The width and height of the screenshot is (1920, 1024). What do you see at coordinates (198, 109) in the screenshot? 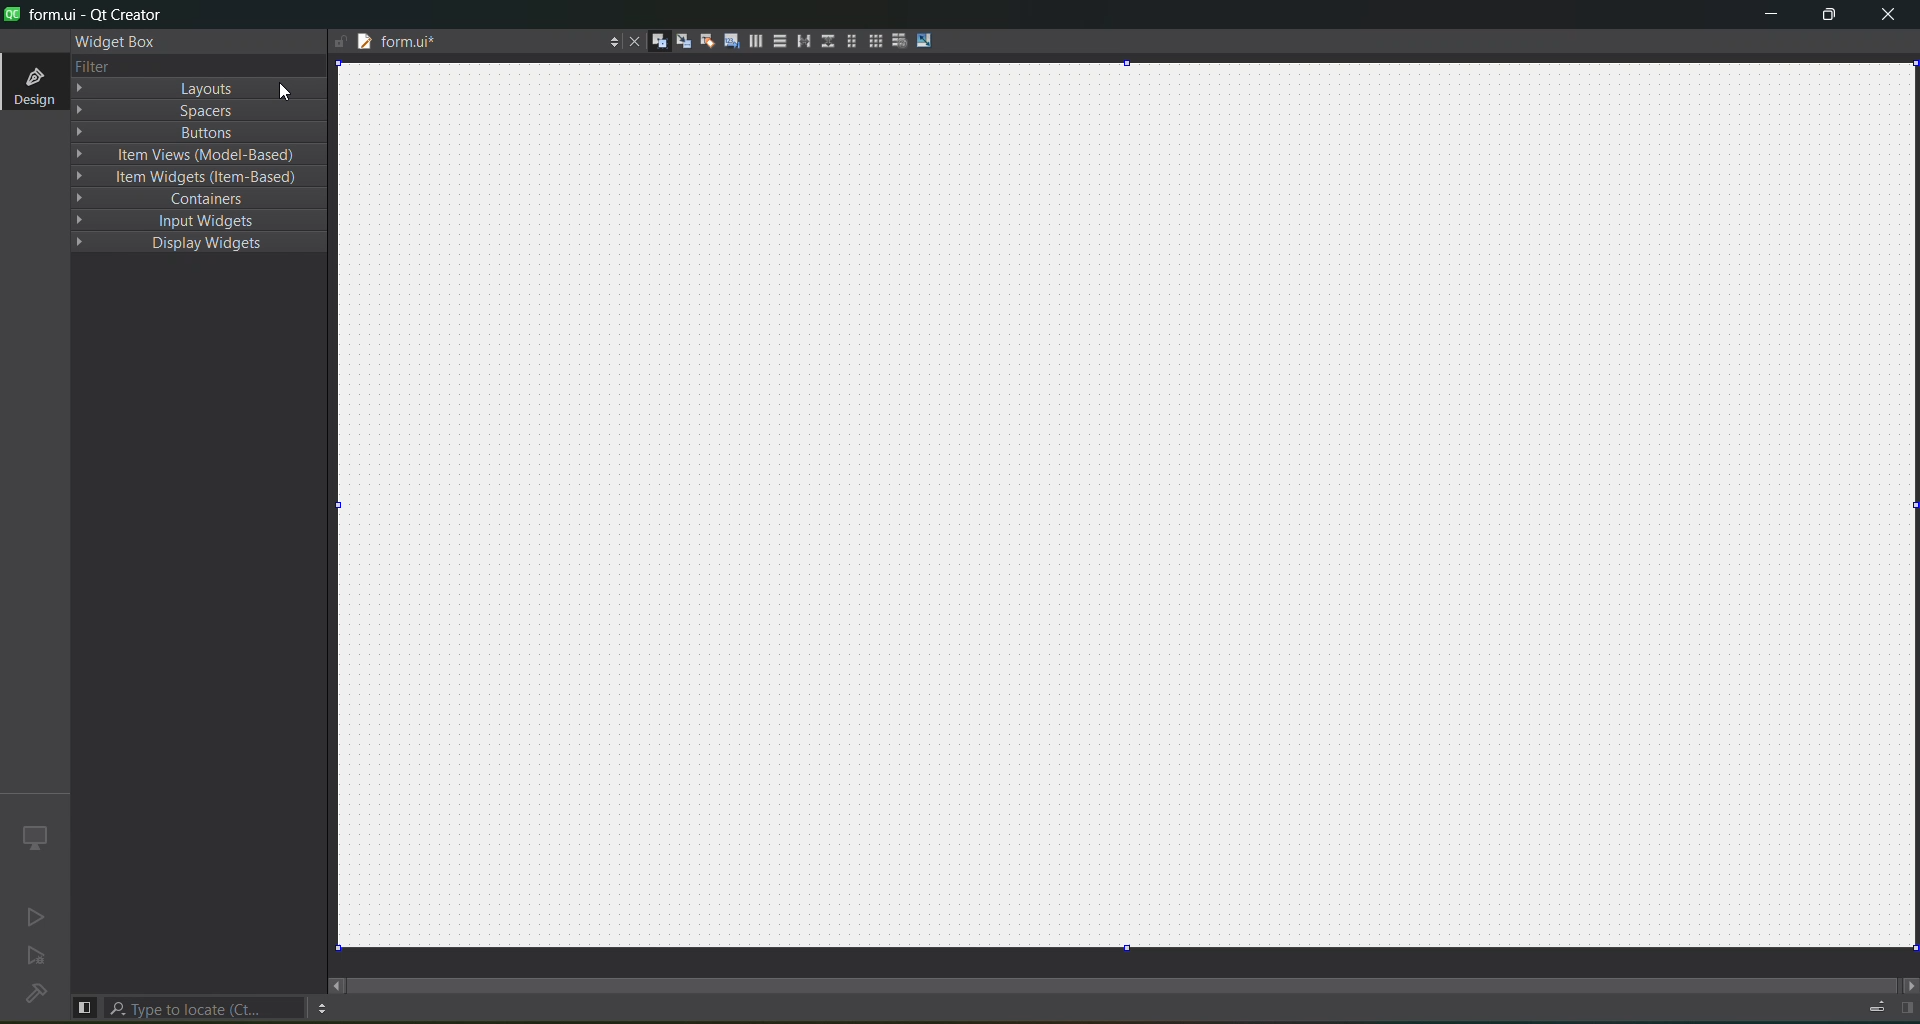
I see `spaces` at bounding box center [198, 109].